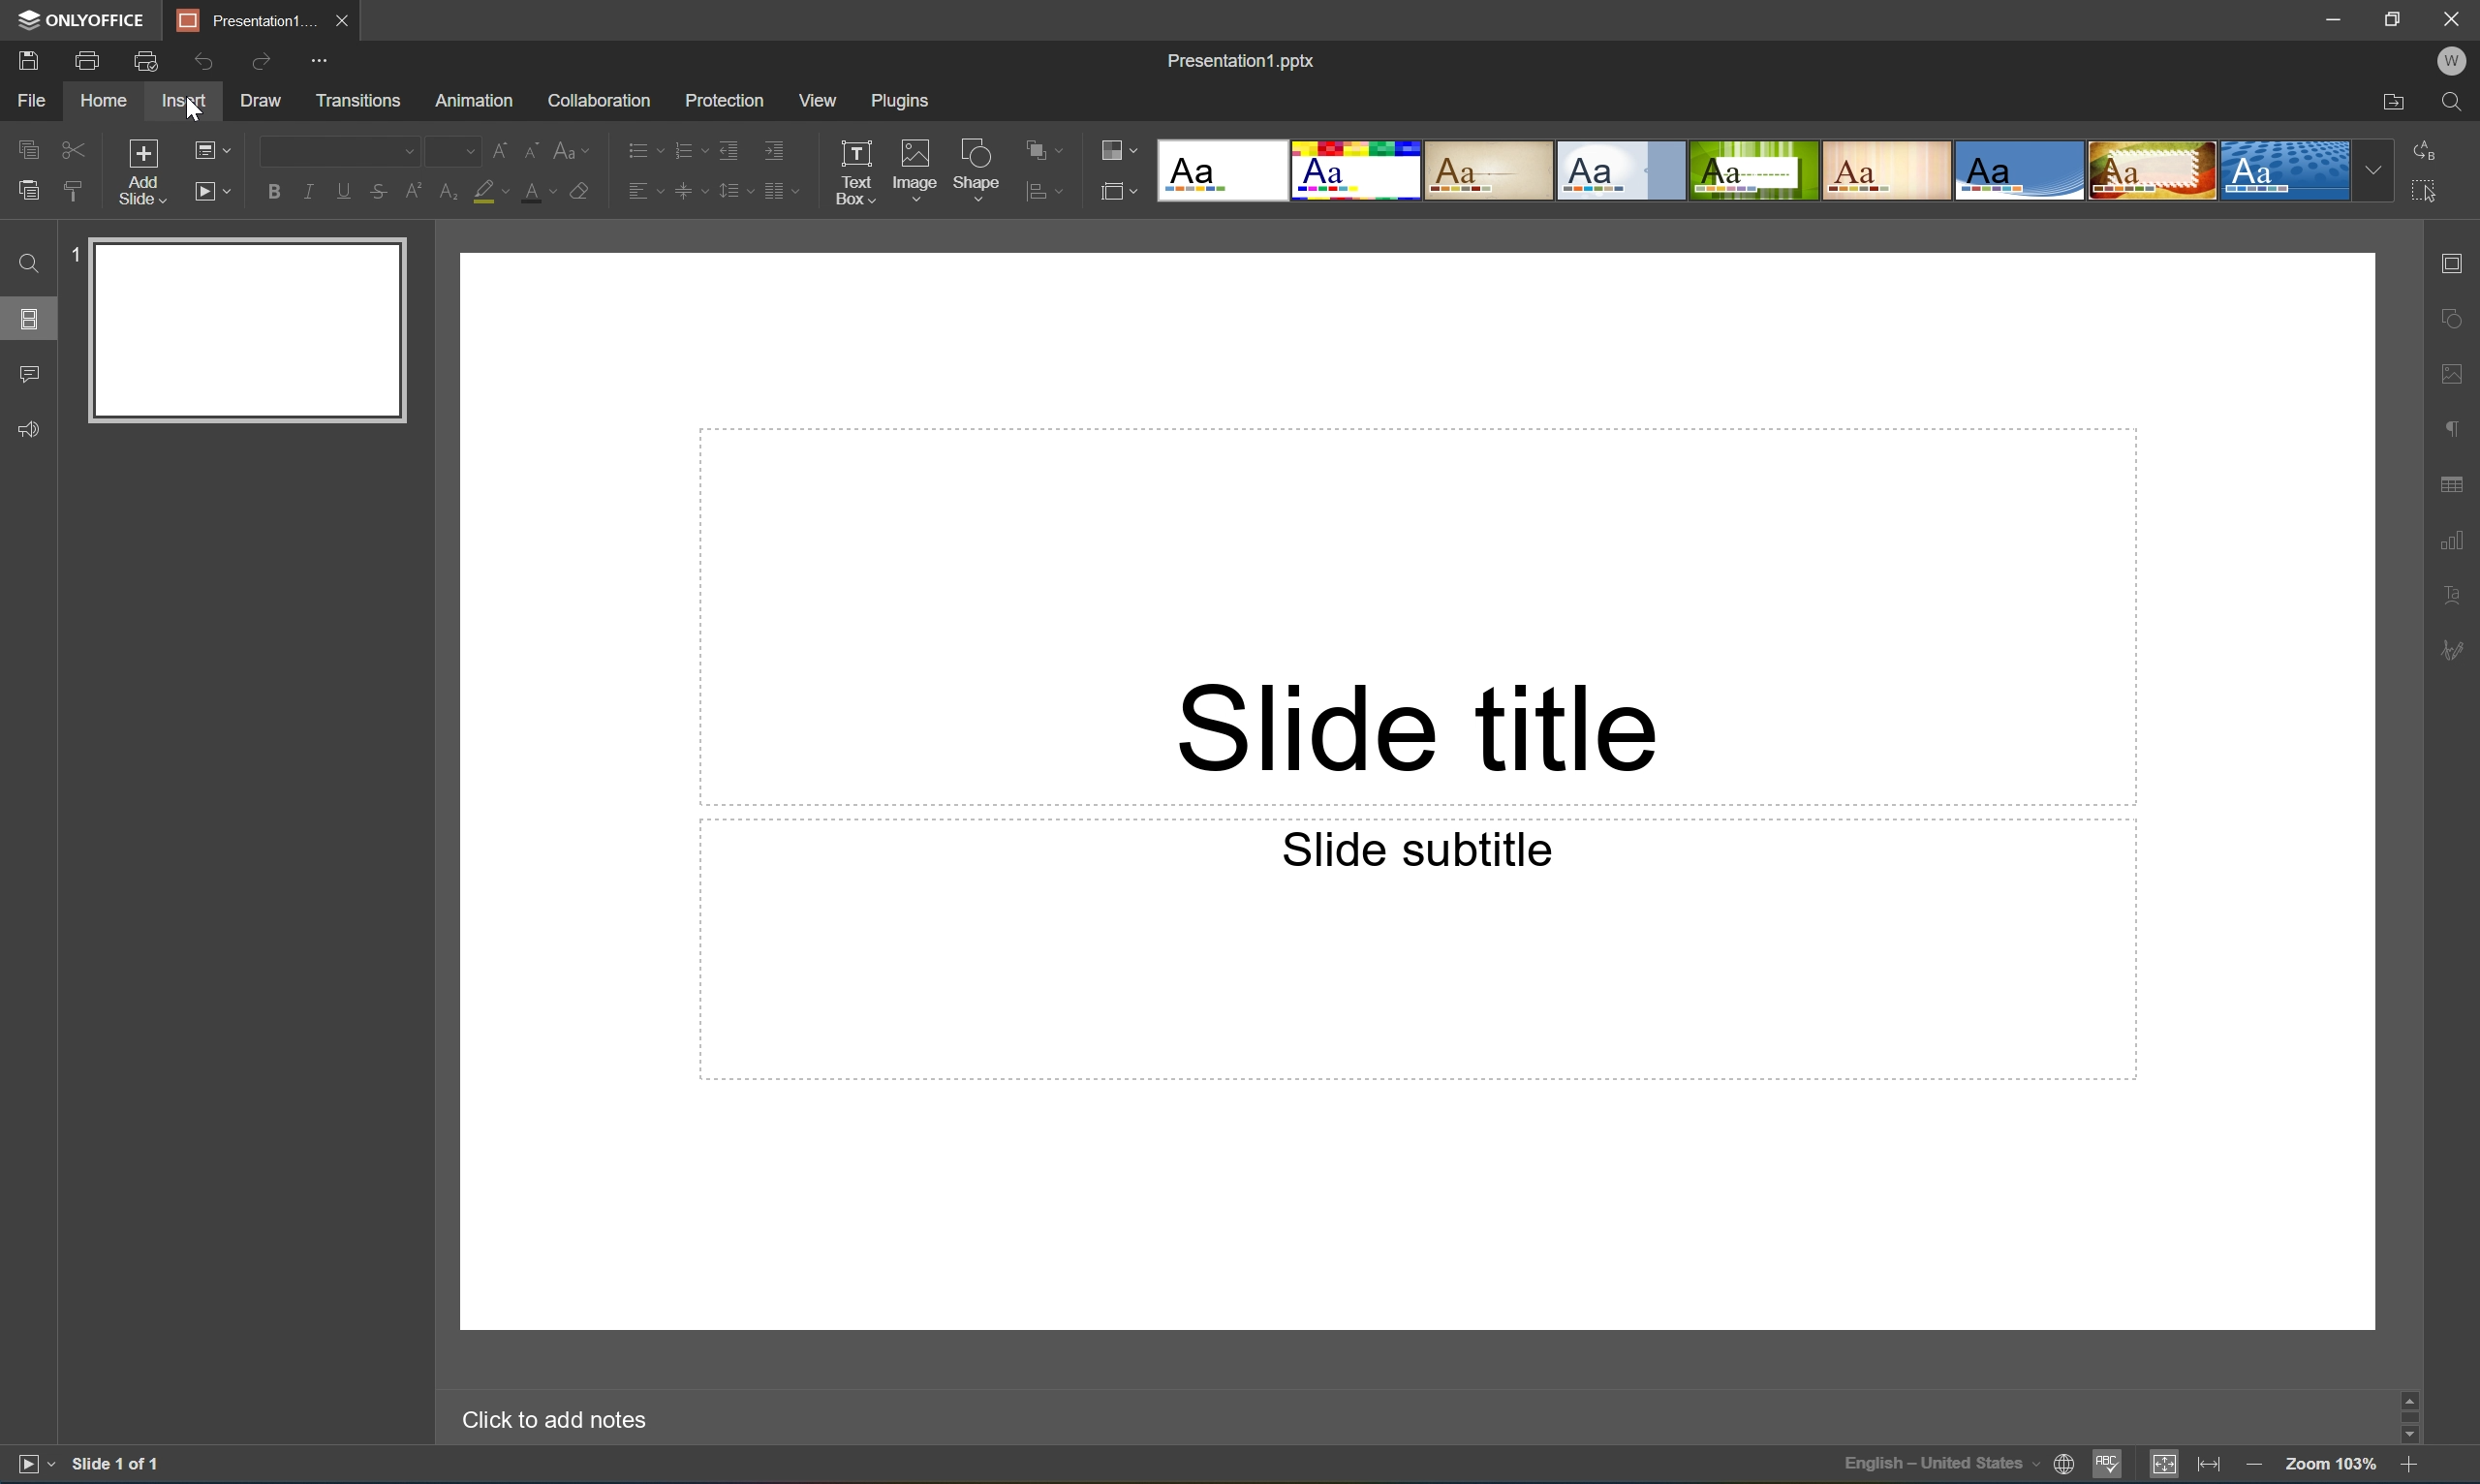 Image resolution: width=2480 pixels, height=1484 pixels. Describe the element at coordinates (859, 171) in the screenshot. I see `Text Box` at that location.